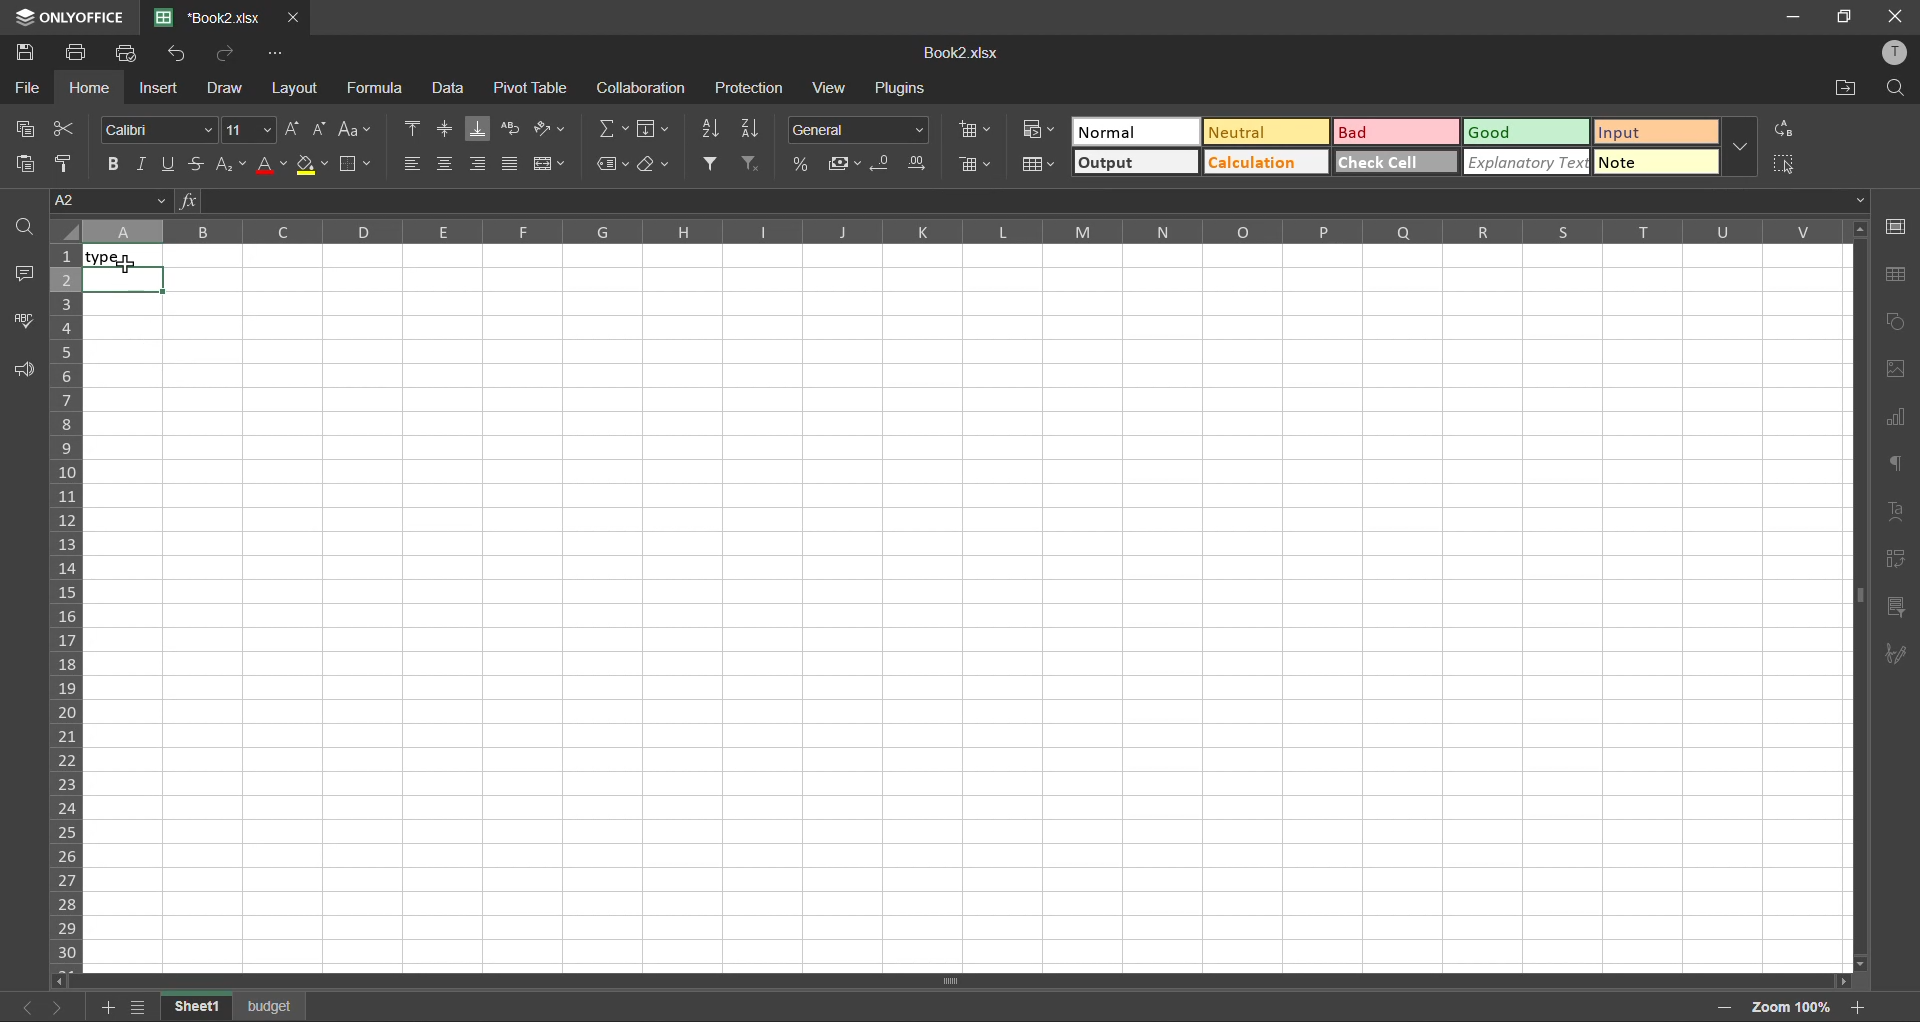 Image resolution: width=1920 pixels, height=1022 pixels. What do you see at coordinates (920, 162) in the screenshot?
I see `increase decimal` at bounding box center [920, 162].